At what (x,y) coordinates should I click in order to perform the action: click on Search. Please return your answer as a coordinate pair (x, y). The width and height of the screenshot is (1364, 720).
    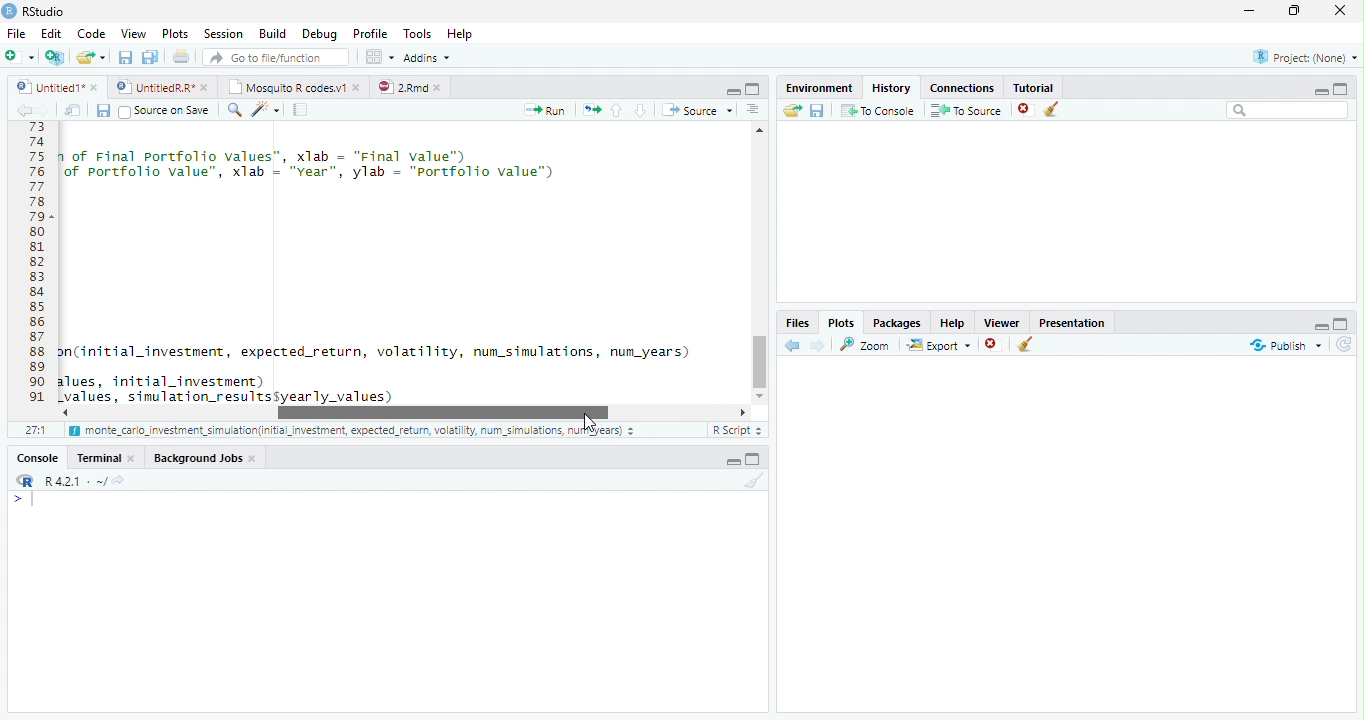
    Looking at the image, I should click on (1288, 110).